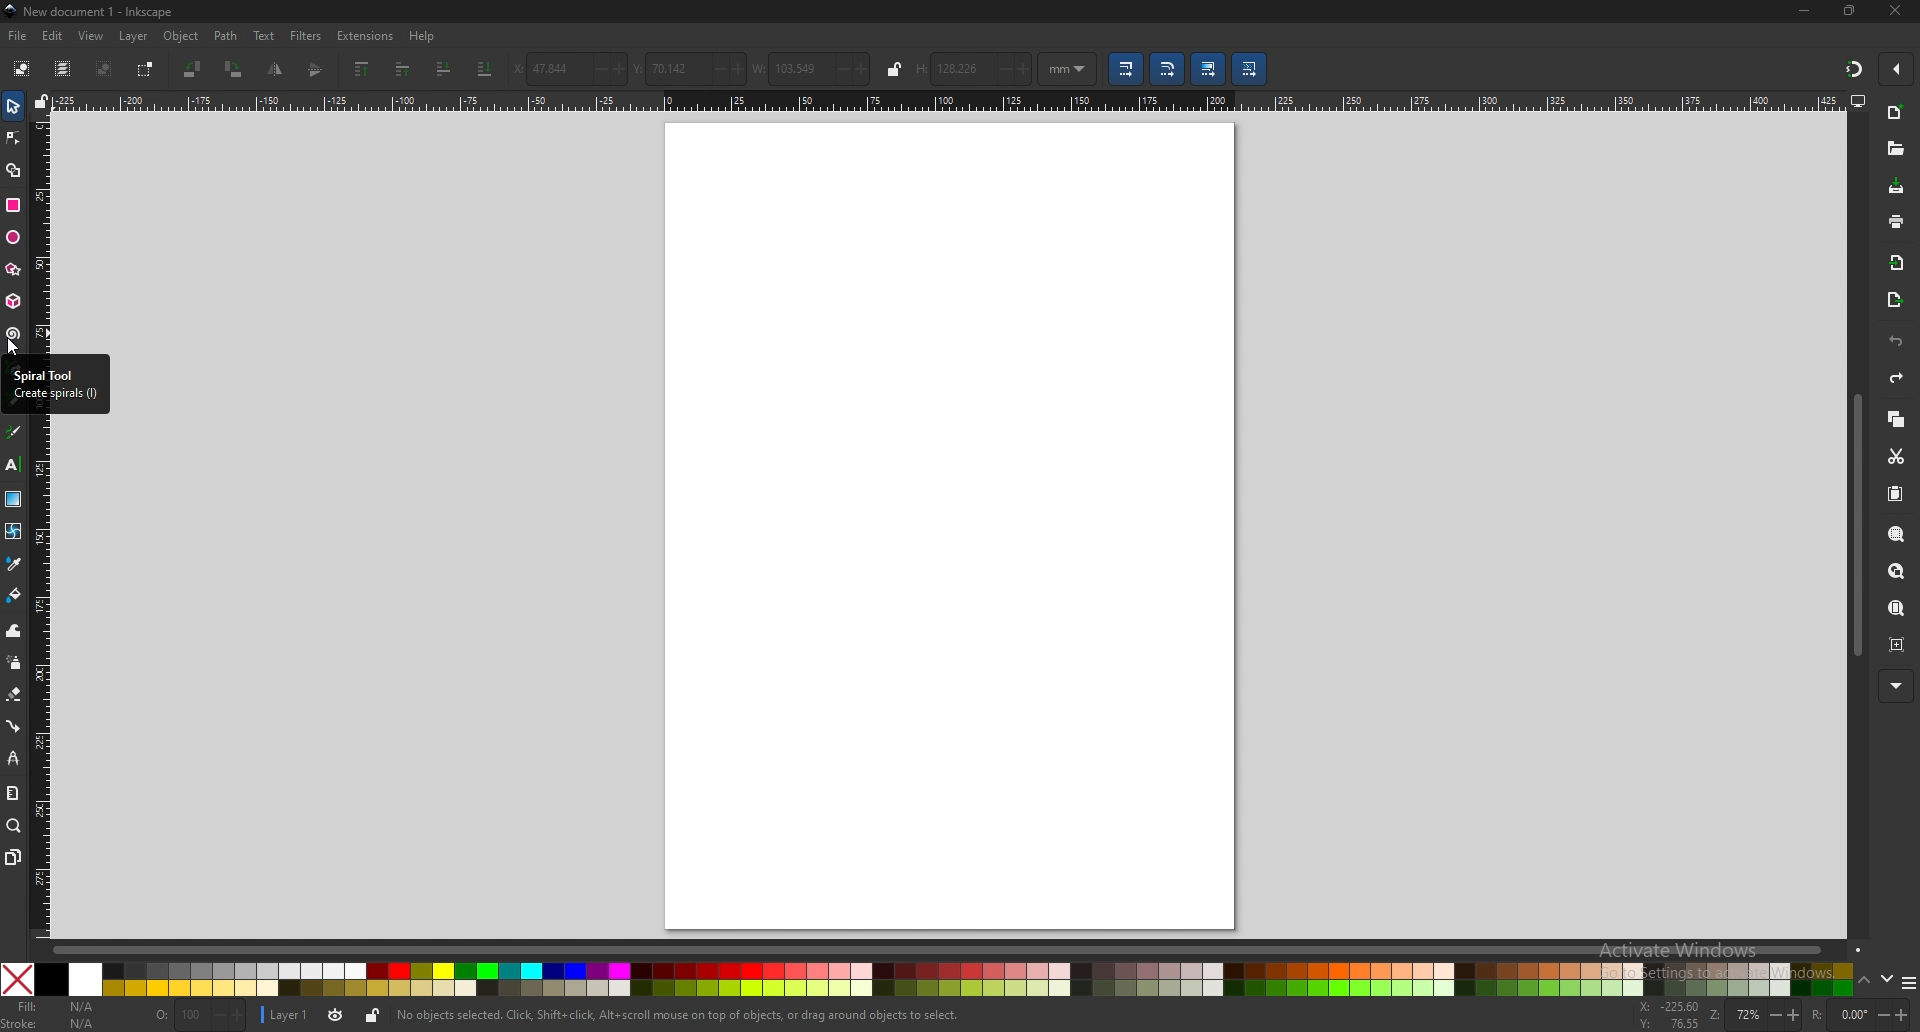 The image size is (1920, 1032). What do you see at coordinates (1886, 979) in the screenshot?
I see `down` at bounding box center [1886, 979].